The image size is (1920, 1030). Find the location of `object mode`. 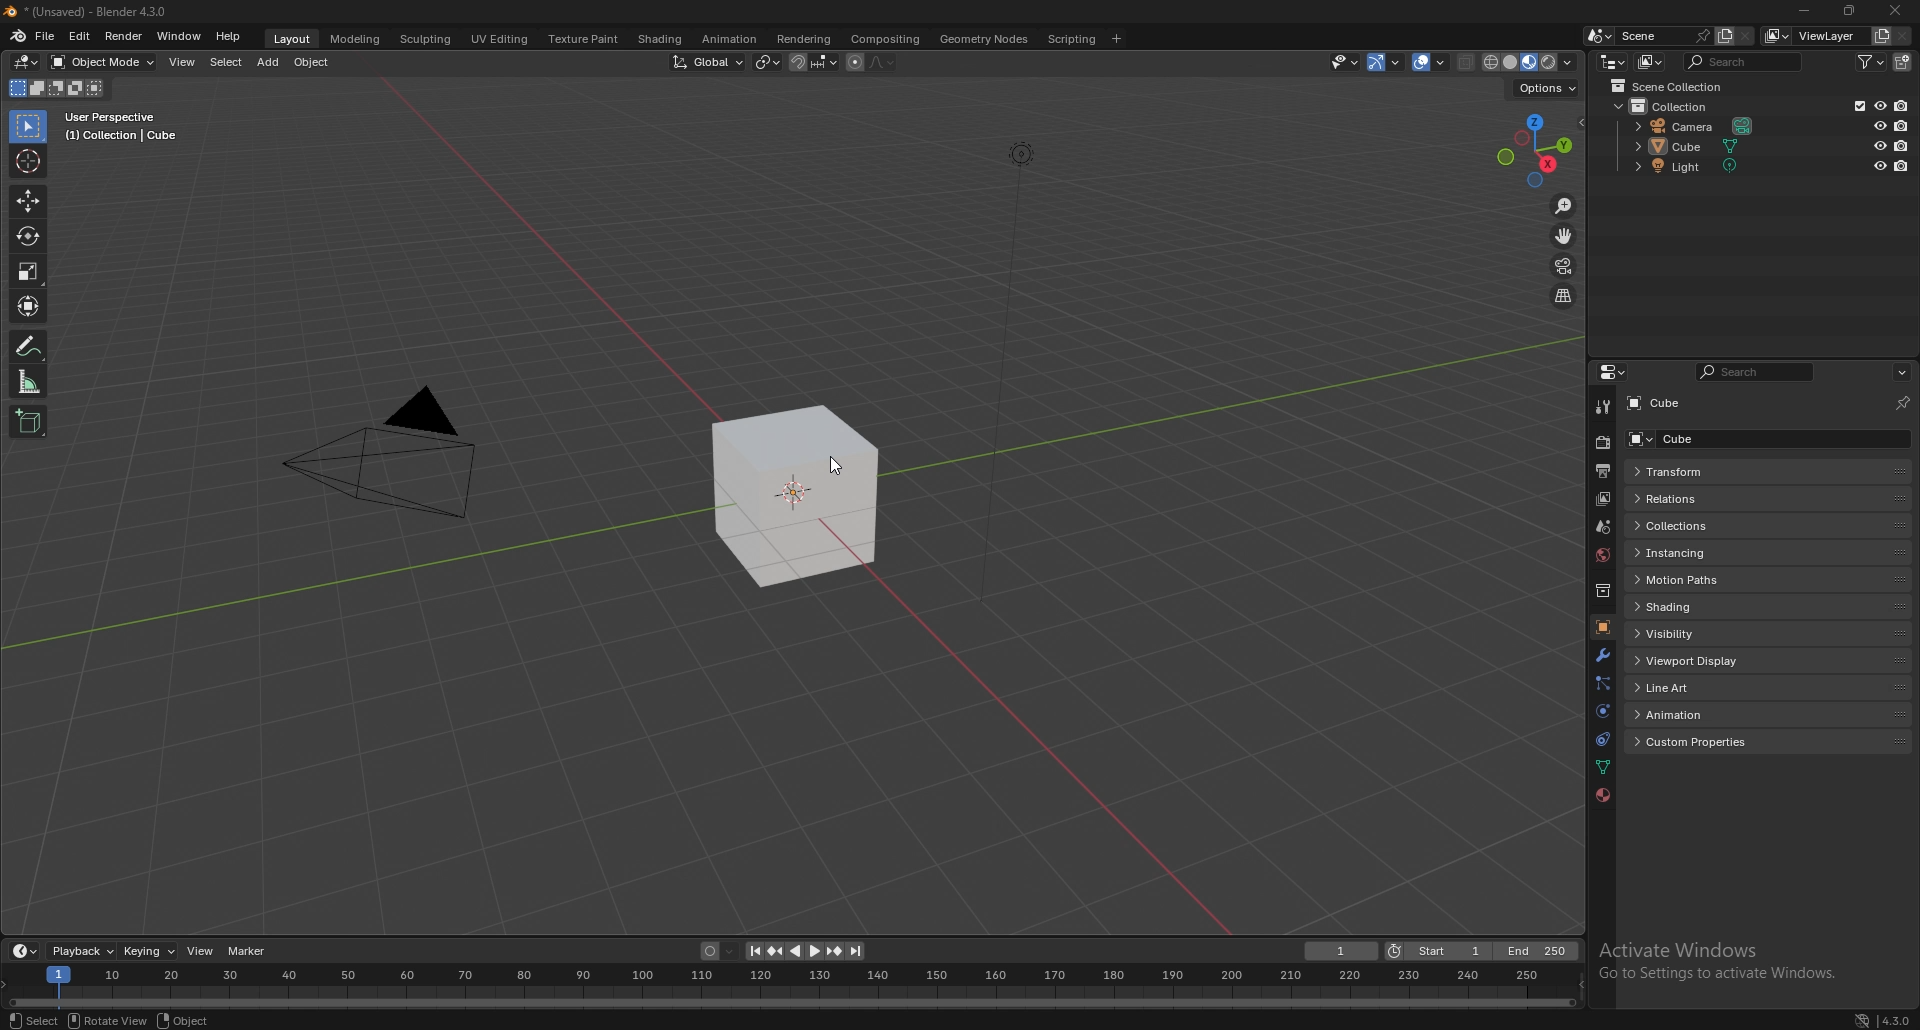

object mode is located at coordinates (104, 61).